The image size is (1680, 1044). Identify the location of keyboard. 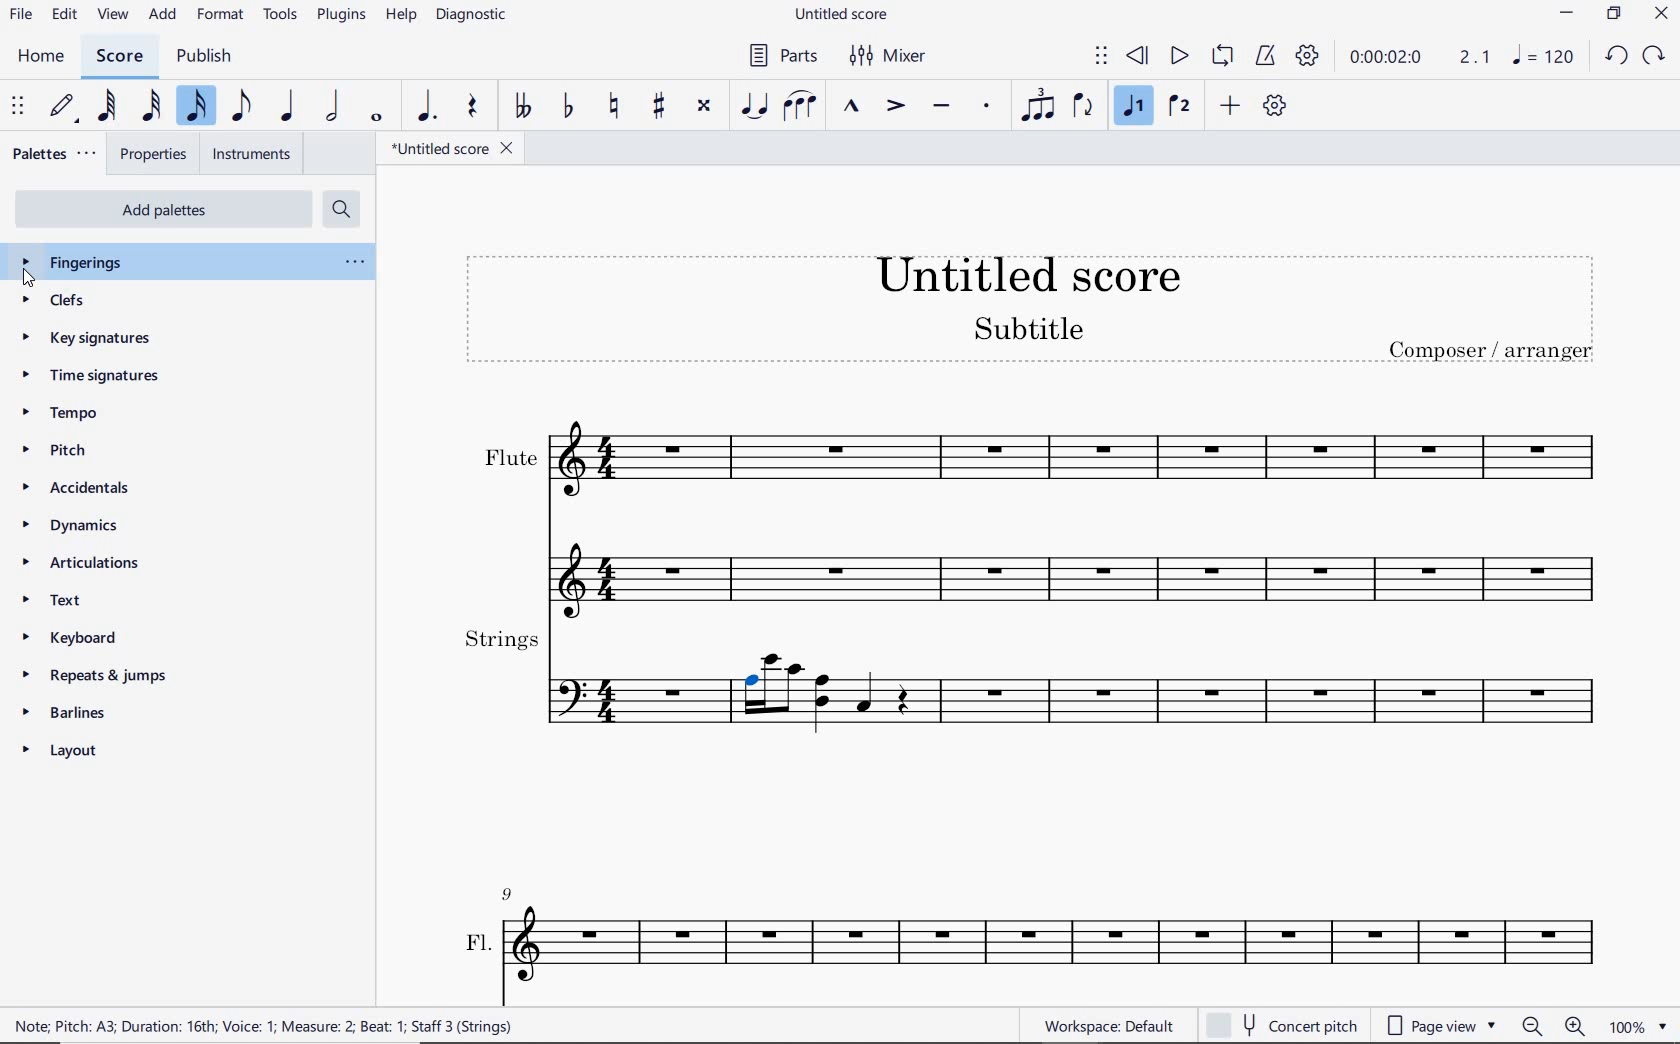
(87, 639).